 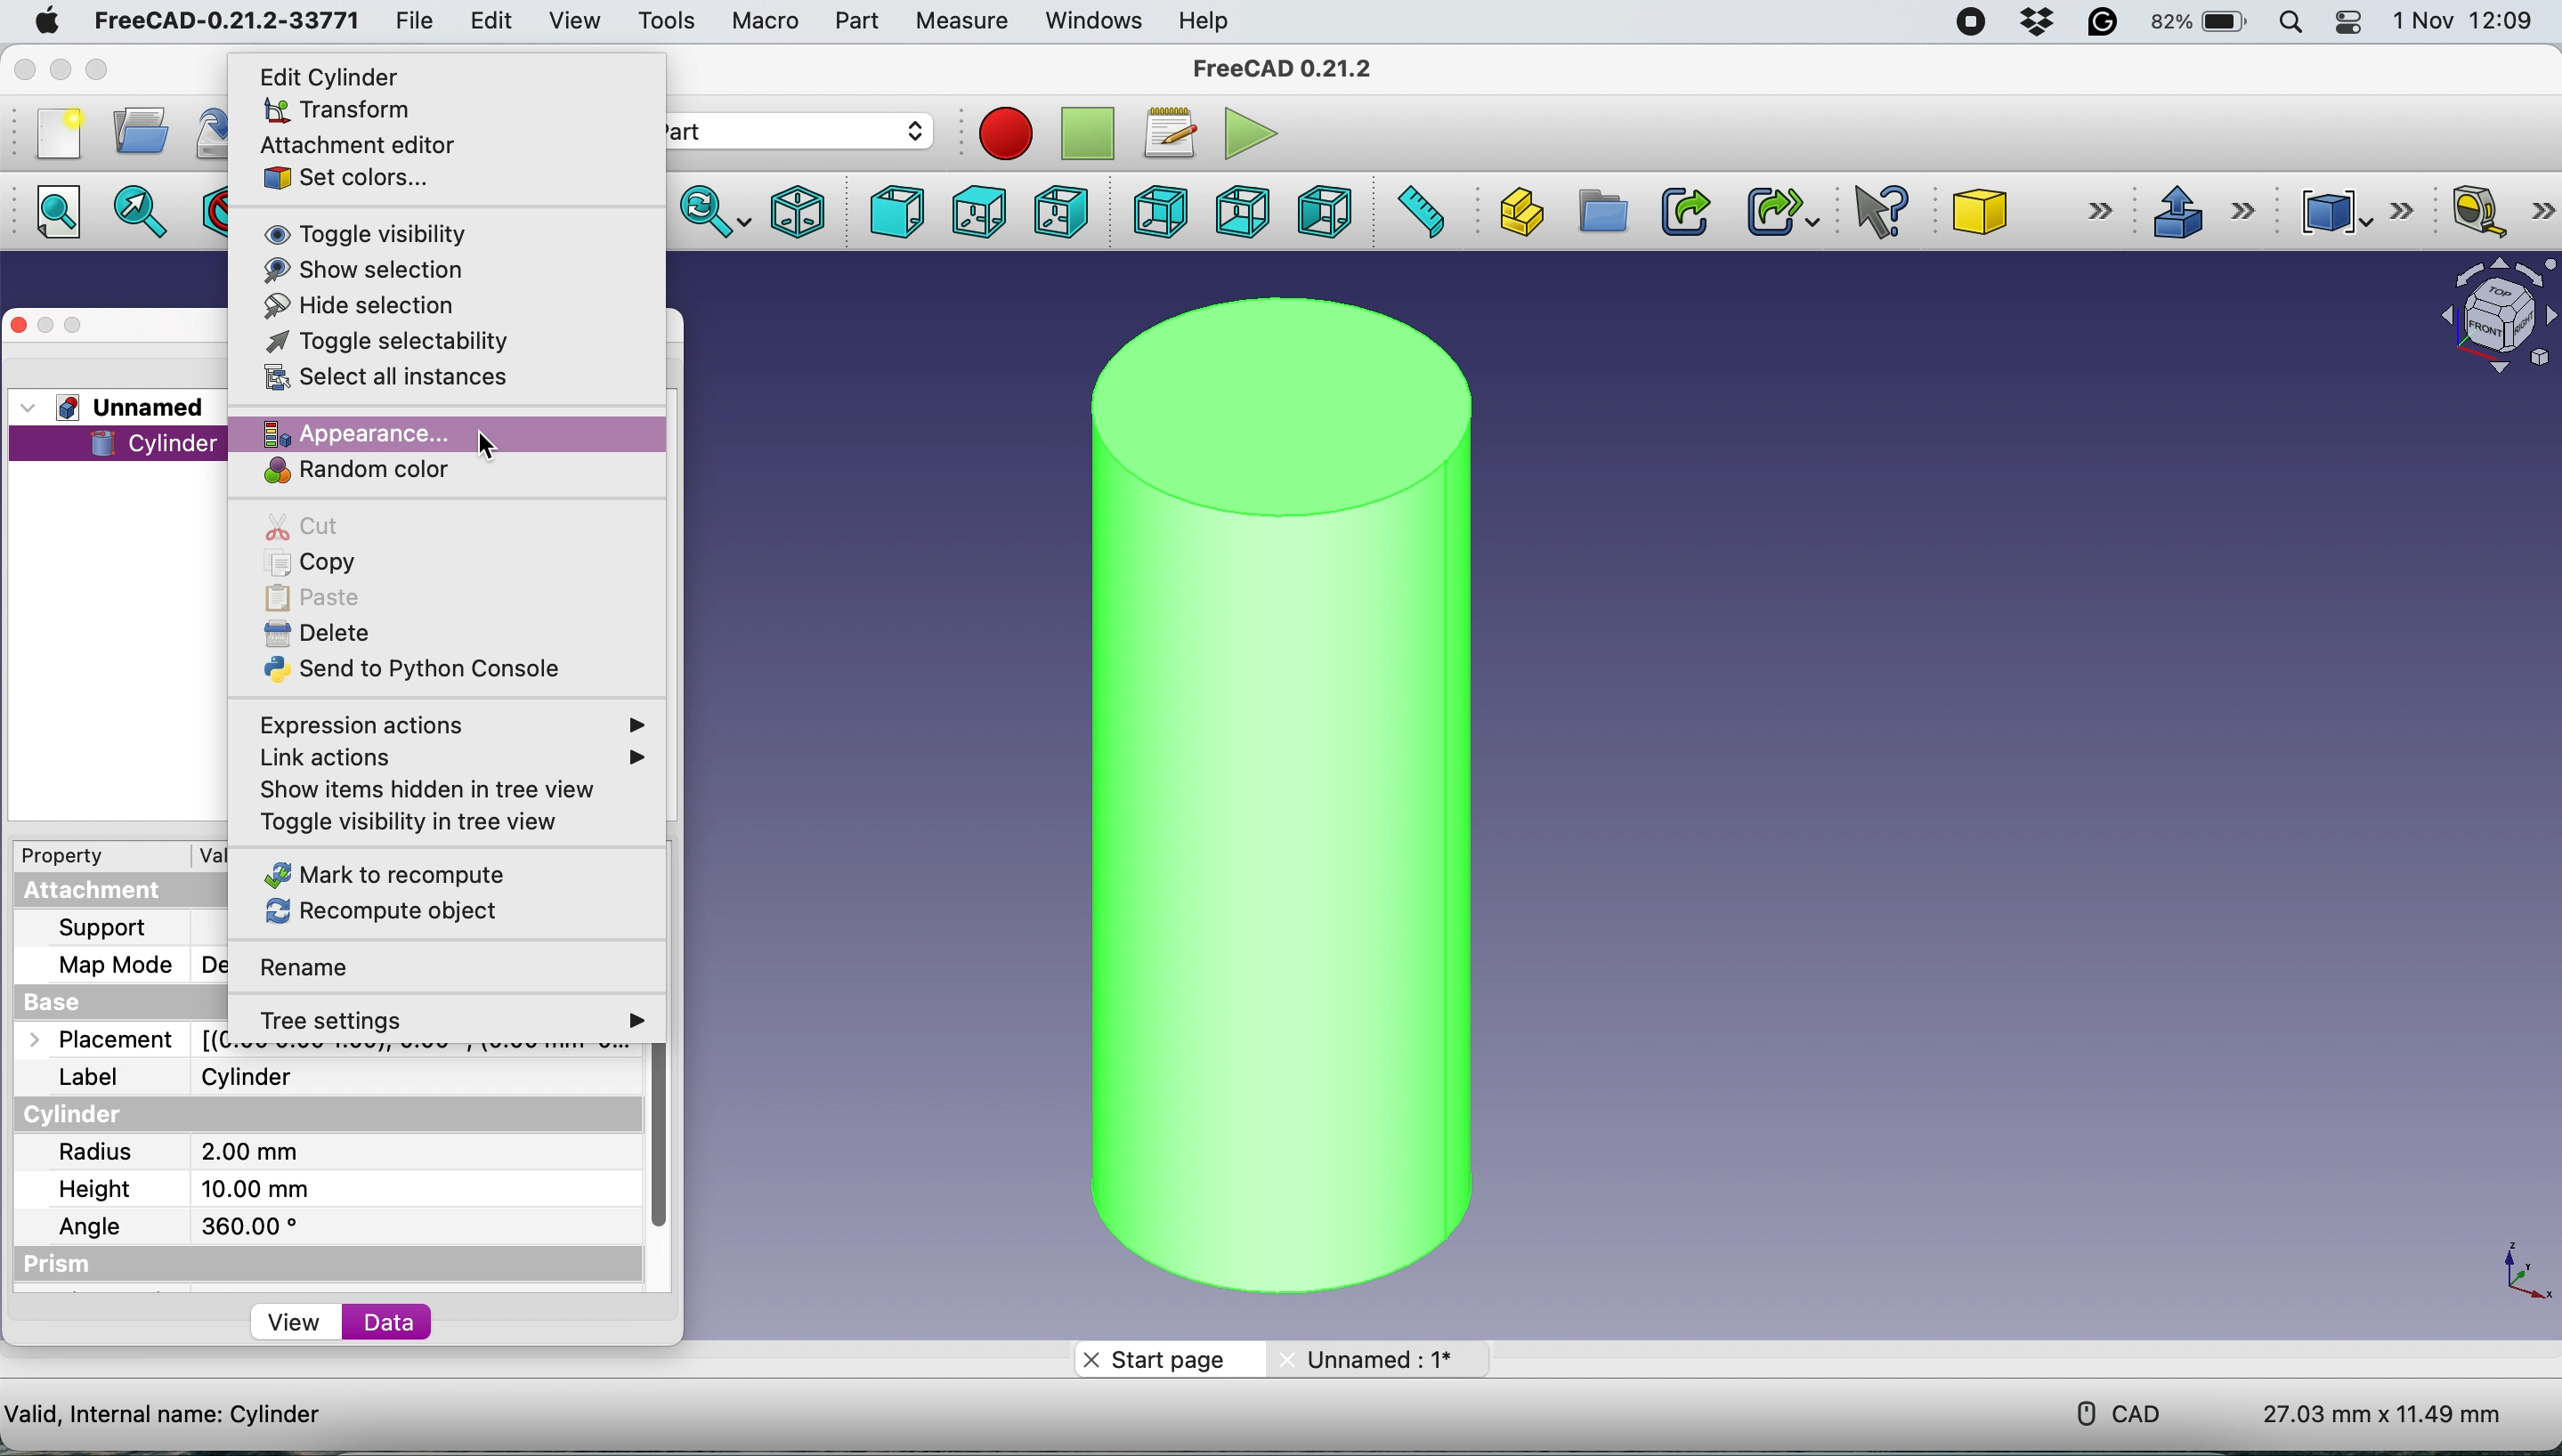 I want to click on view, so click(x=294, y=1323).